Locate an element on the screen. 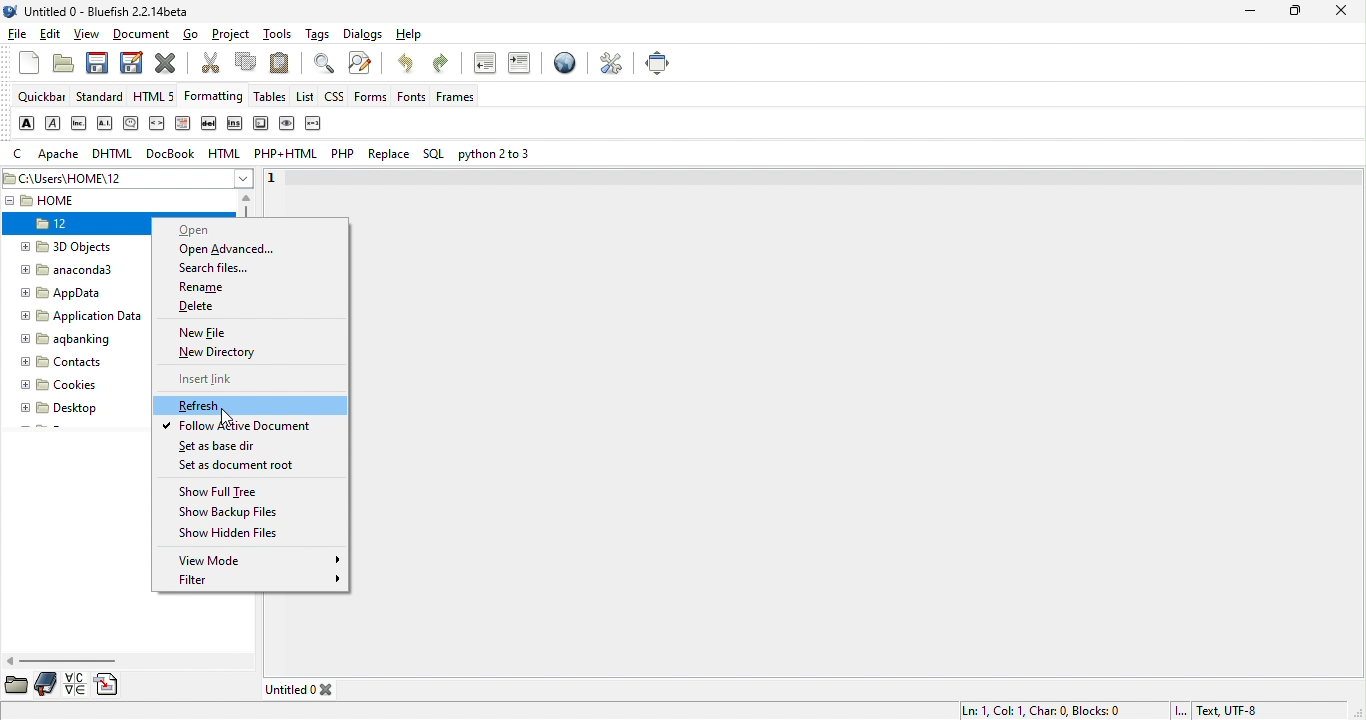  follow active document is located at coordinates (240, 429).